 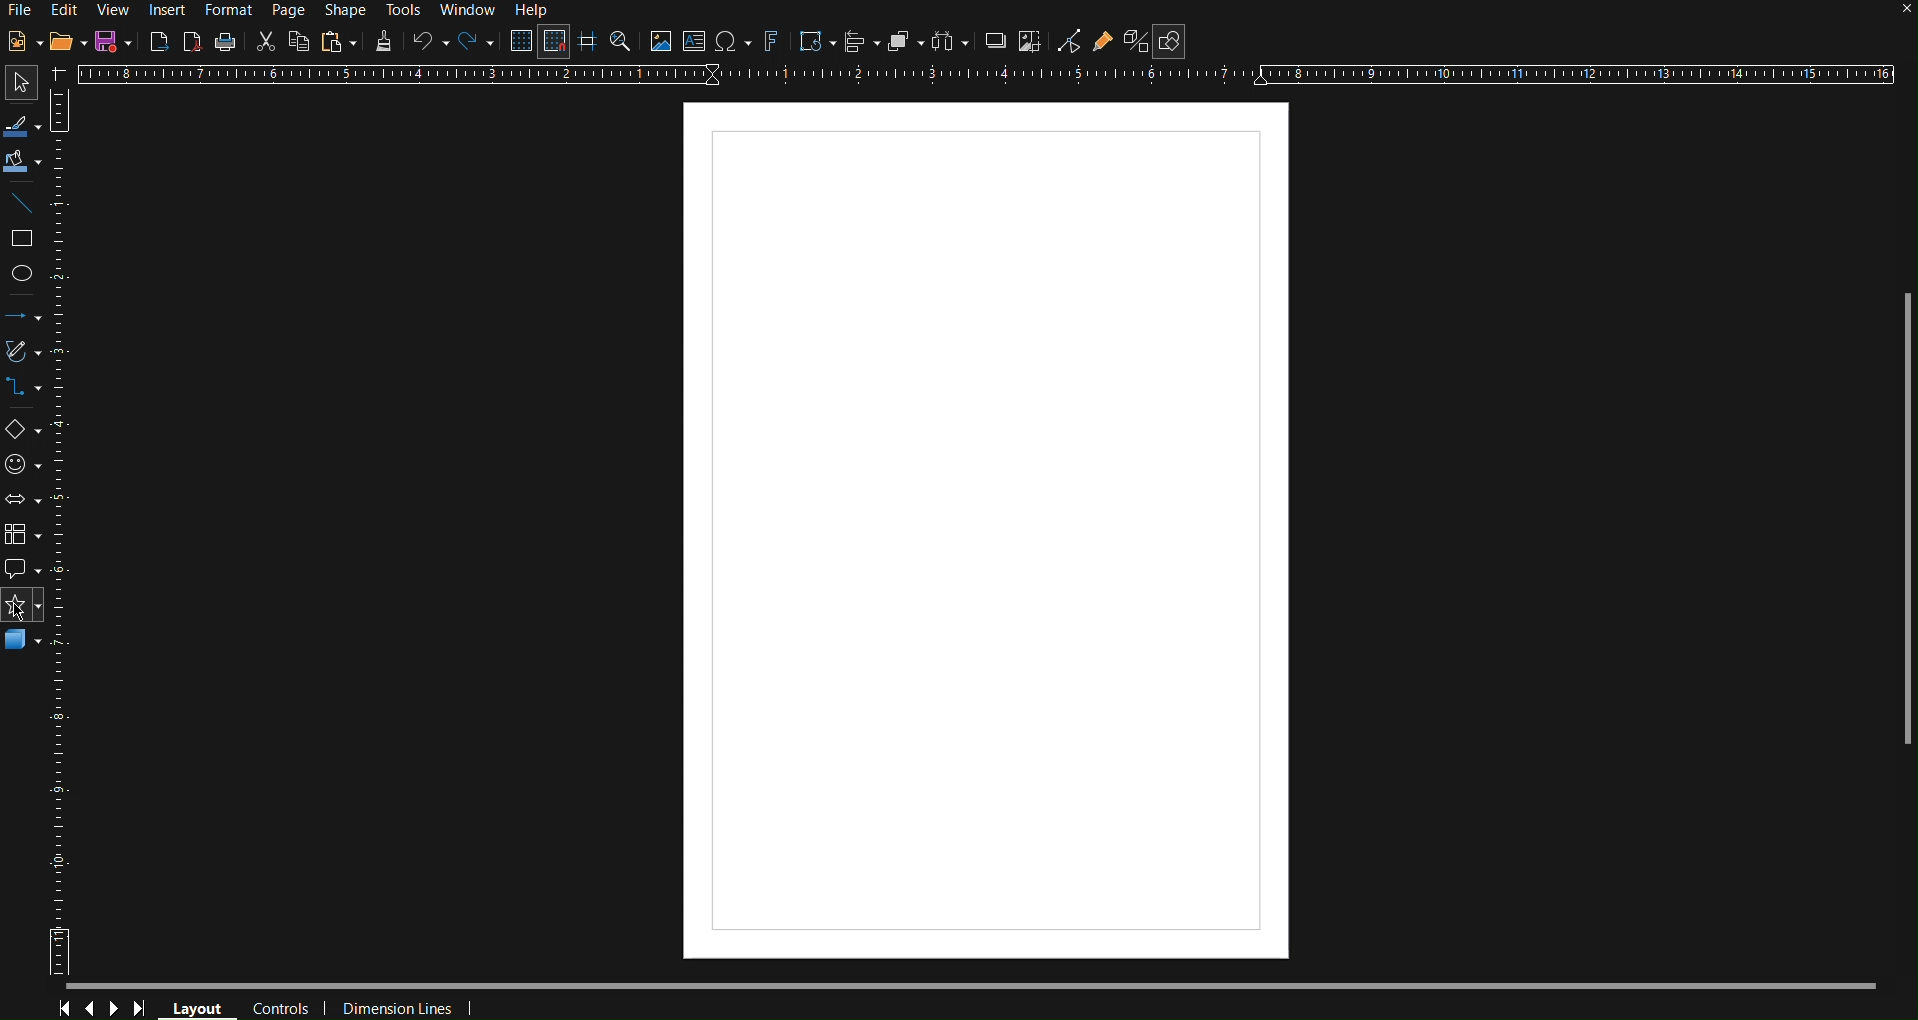 What do you see at coordinates (623, 43) in the screenshot?
I see `Zoom and Pan` at bounding box center [623, 43].